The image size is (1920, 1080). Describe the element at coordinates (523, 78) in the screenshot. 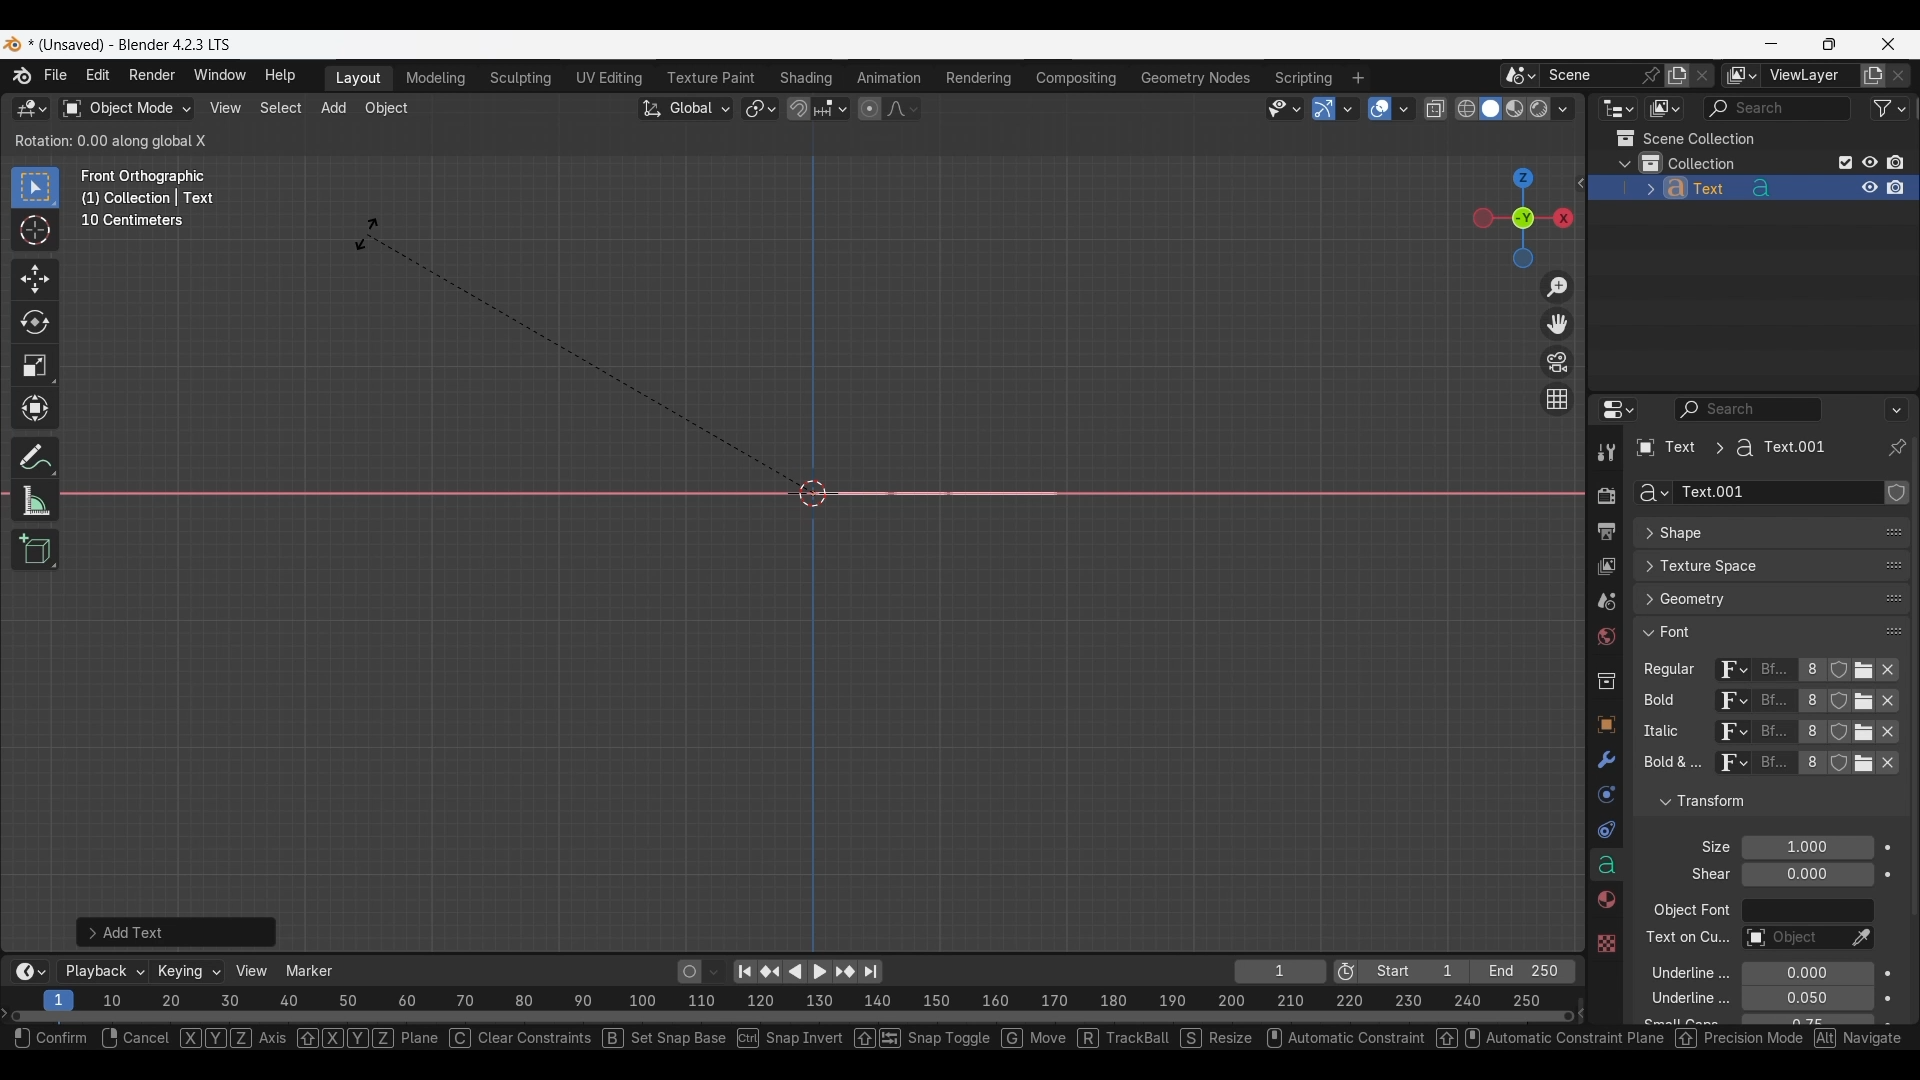

I see `Sculpting workspace` at that location.